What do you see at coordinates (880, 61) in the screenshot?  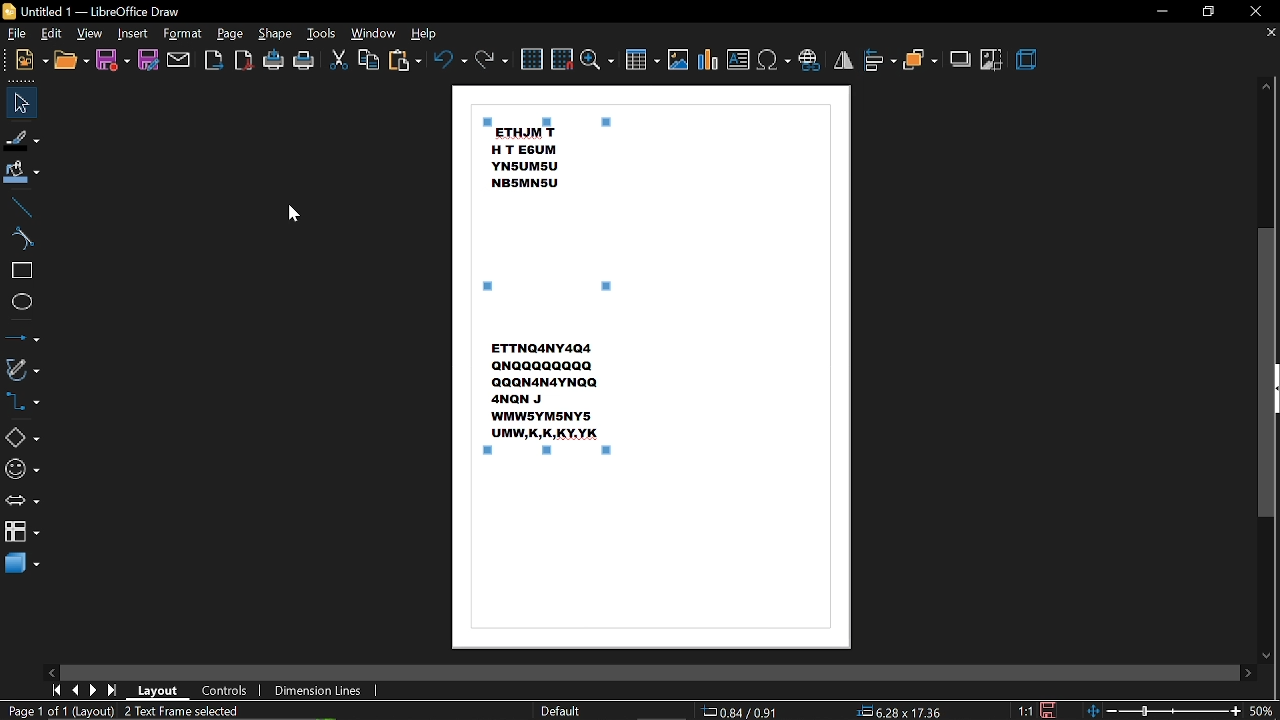 I see `align` at bounding box center [880, 61].